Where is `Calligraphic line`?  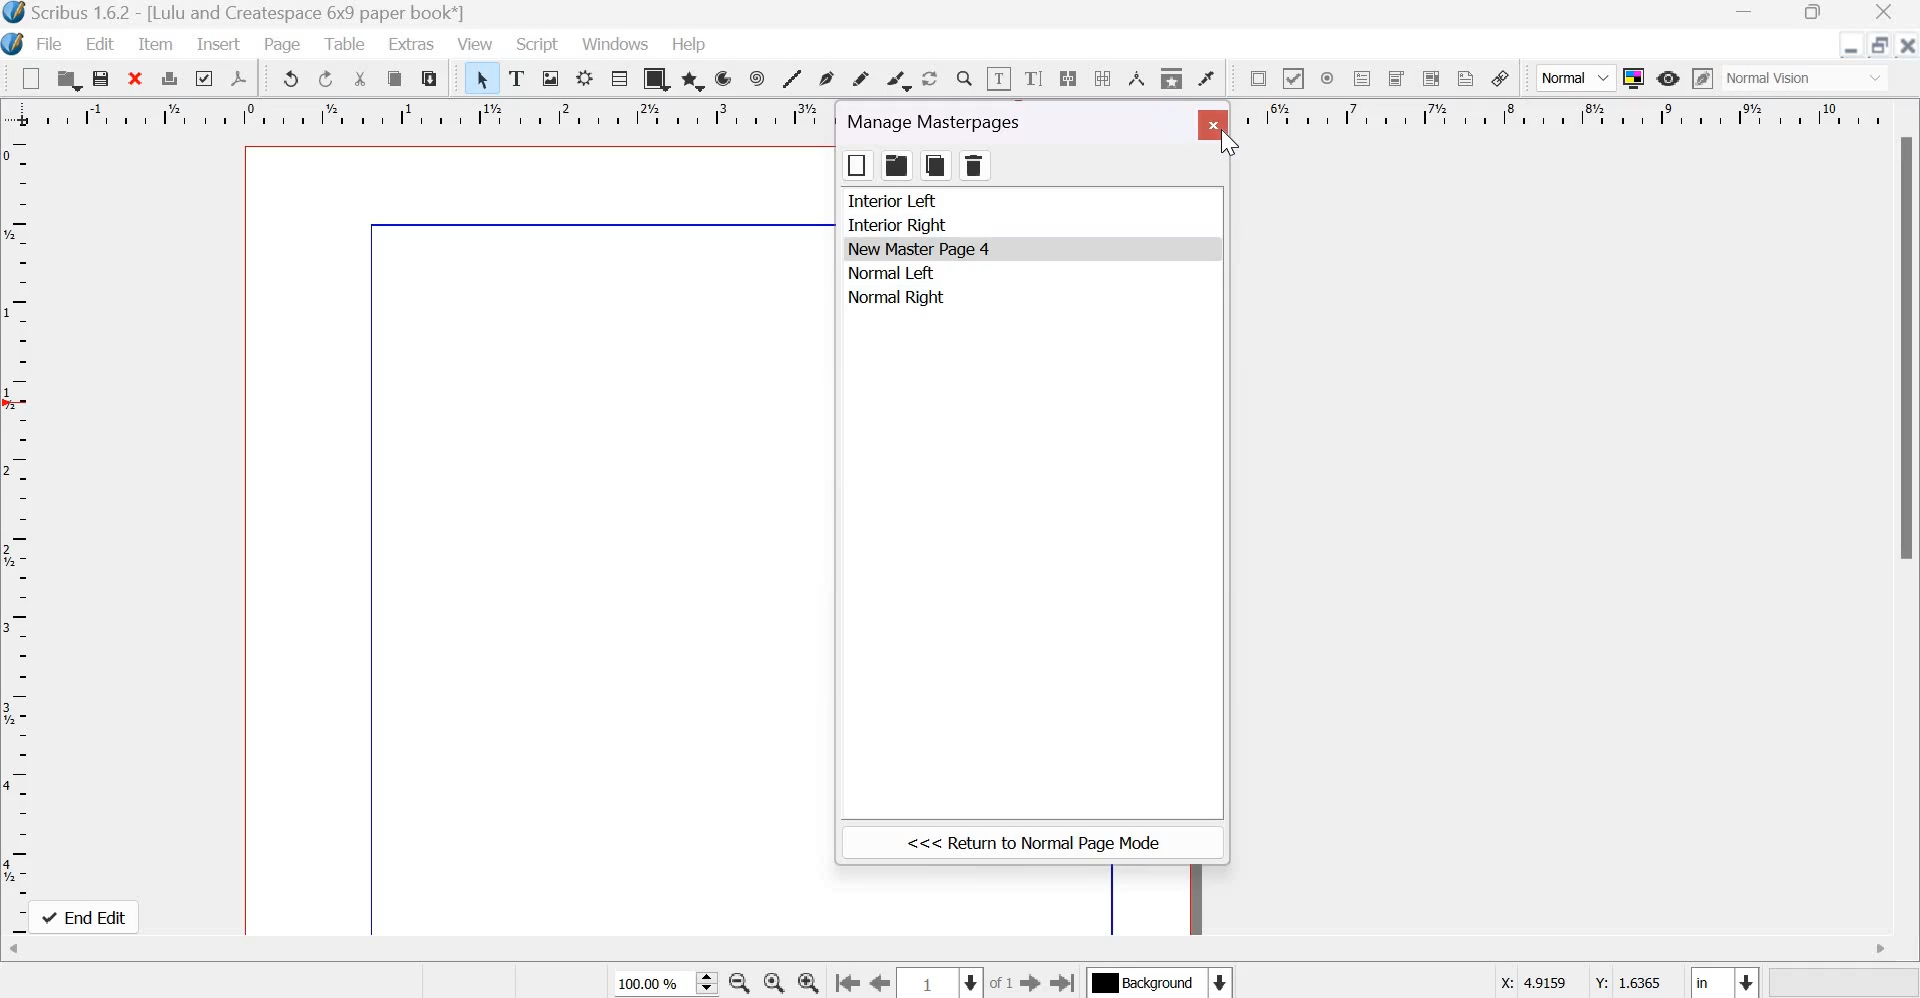
Calligraphic line is located at coordinates (898, 78).